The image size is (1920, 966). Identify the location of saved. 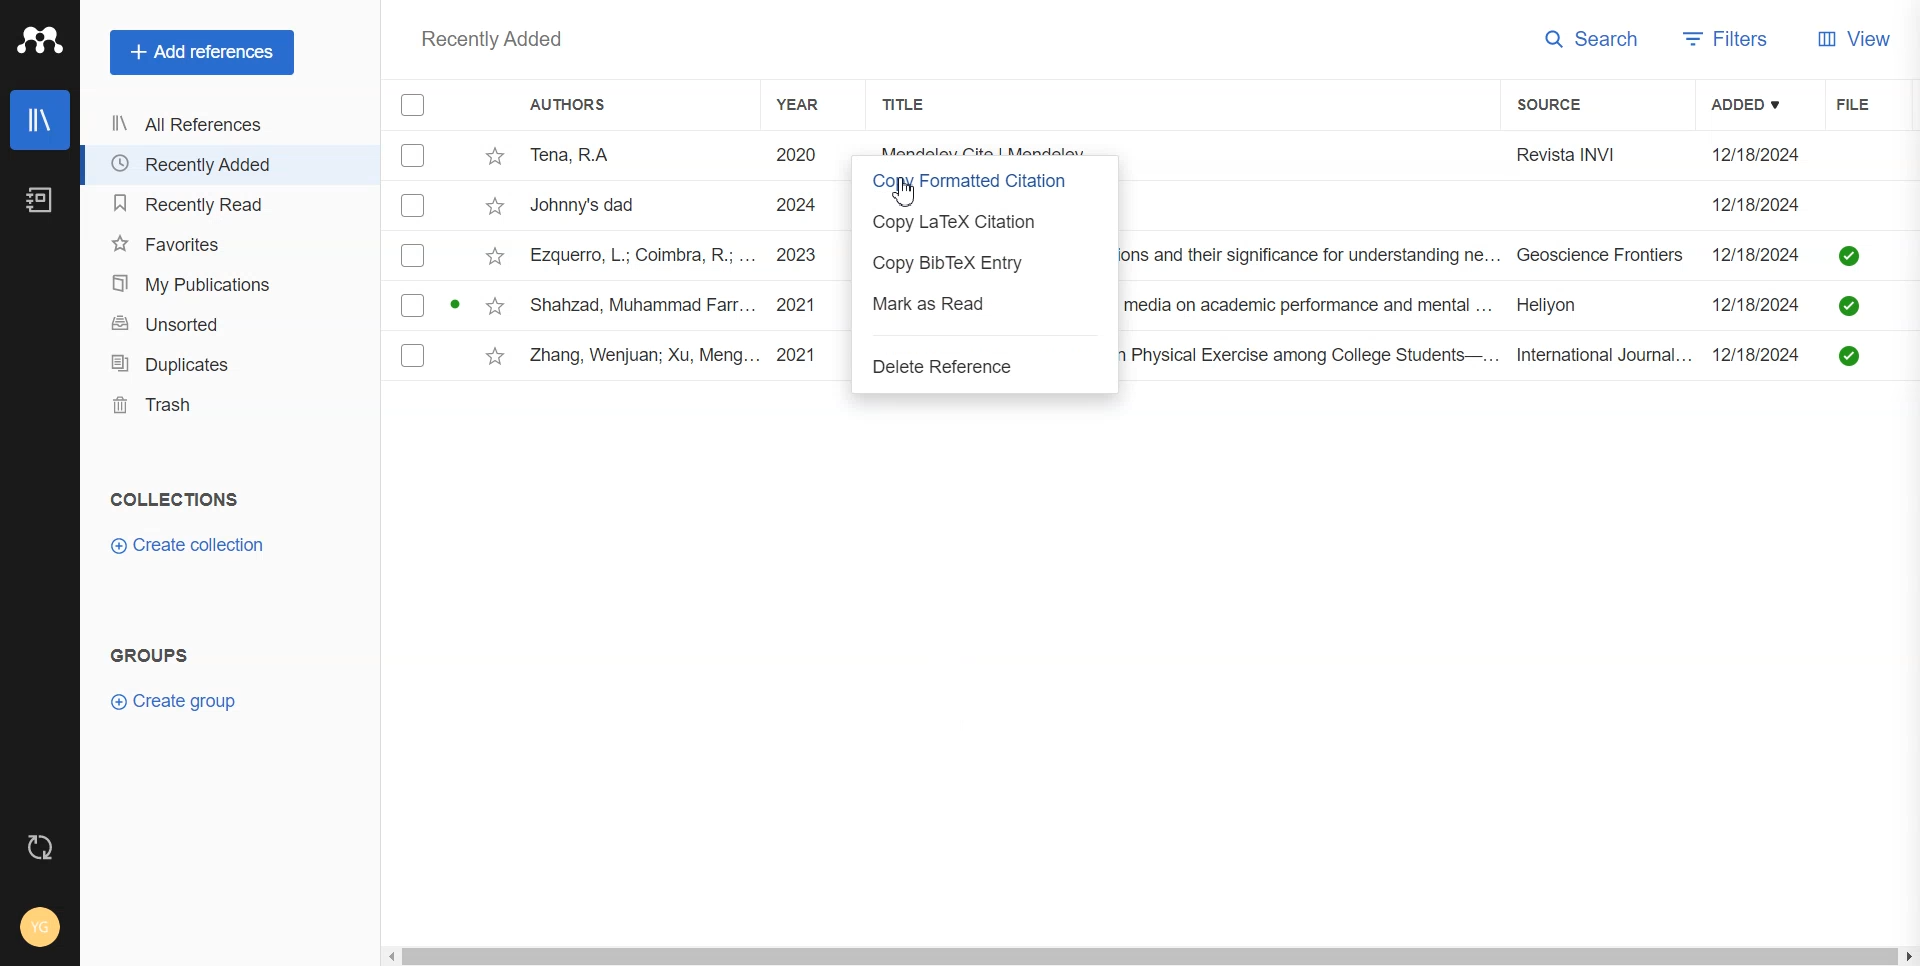
(1848, 308).